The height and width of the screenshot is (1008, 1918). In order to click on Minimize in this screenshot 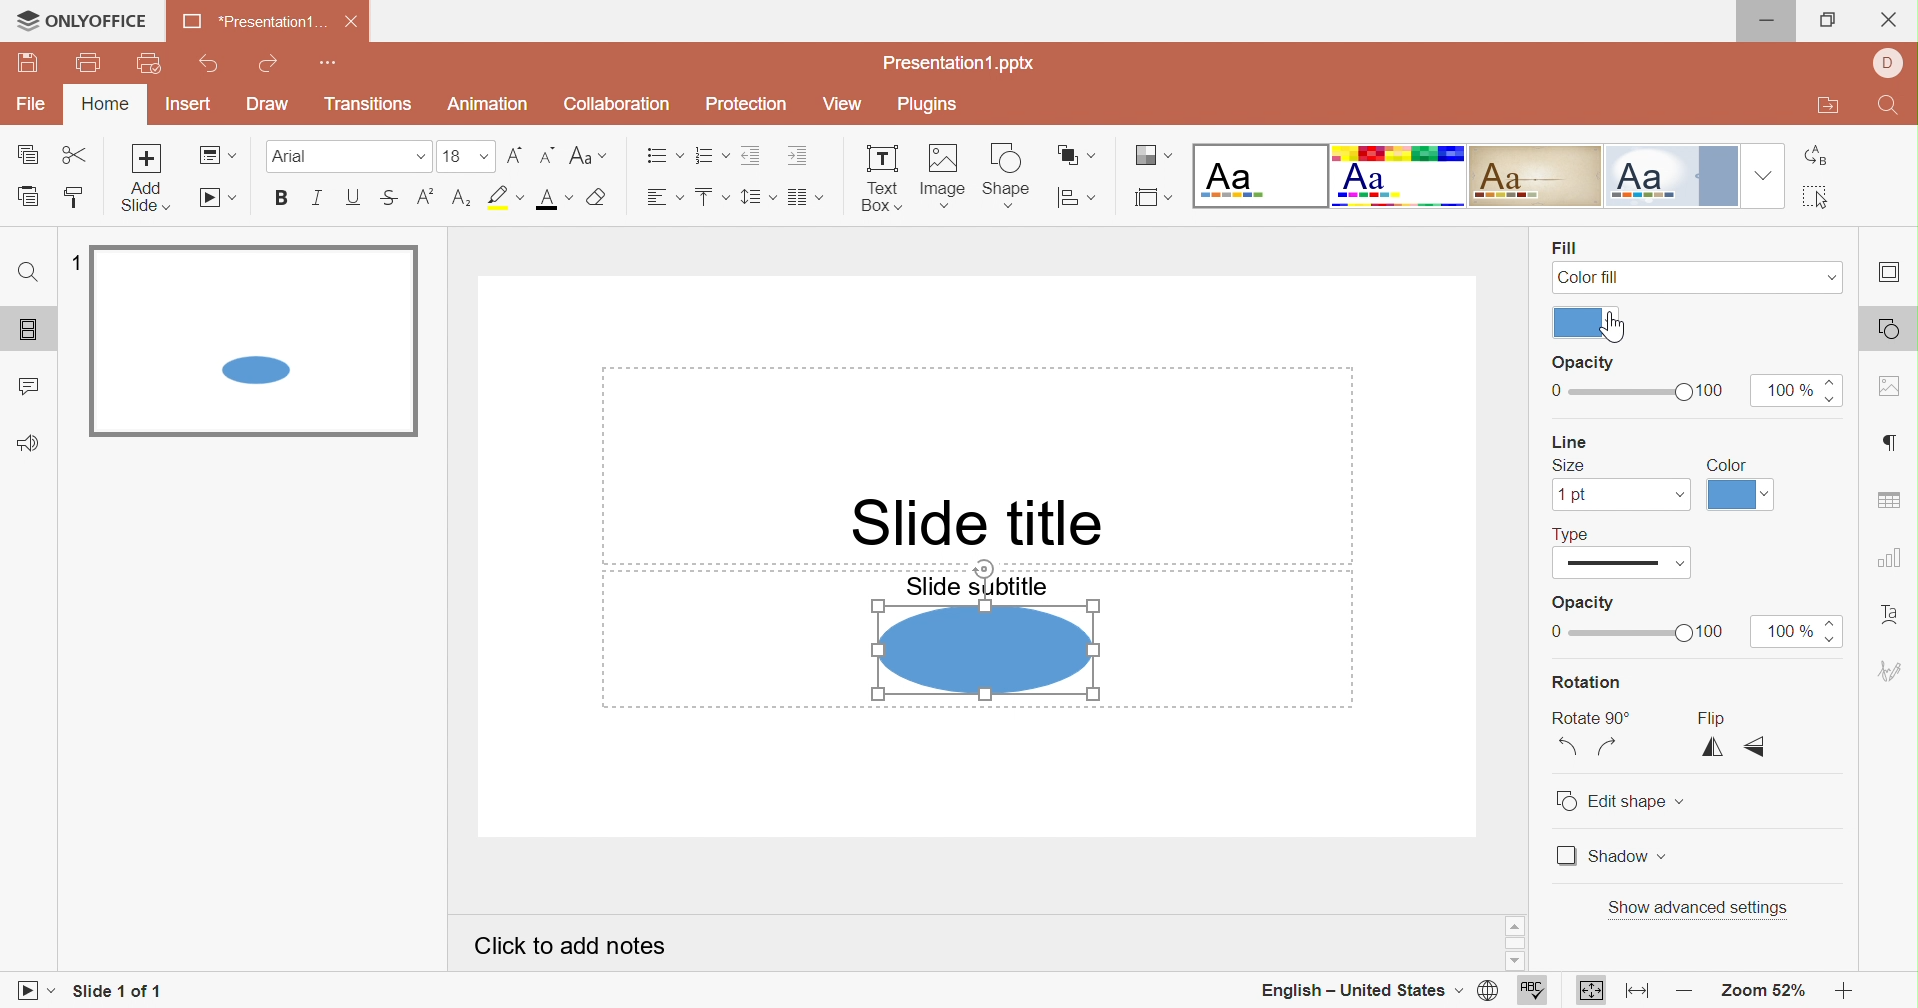, I will do `click(1774, 21)`.